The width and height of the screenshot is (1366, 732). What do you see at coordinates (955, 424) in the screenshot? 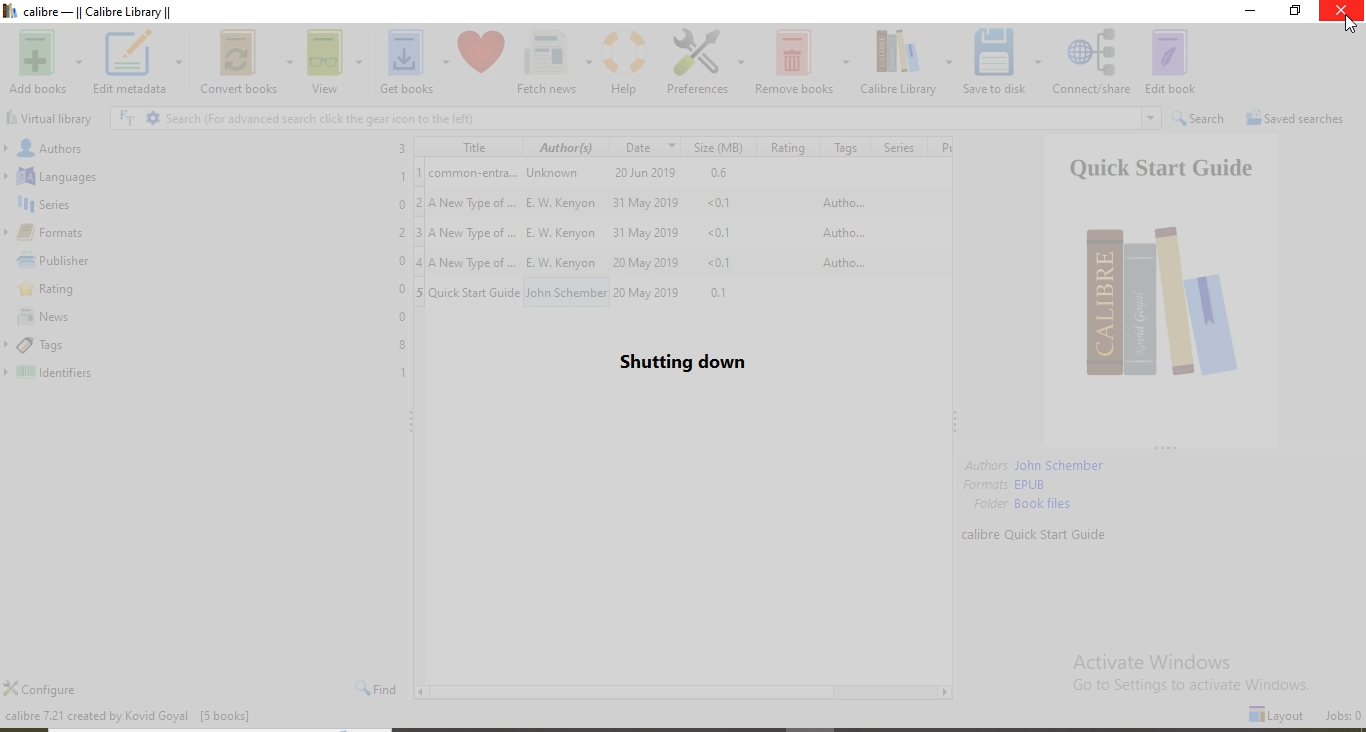
I see `Hide` at bounding box center [955, 424].